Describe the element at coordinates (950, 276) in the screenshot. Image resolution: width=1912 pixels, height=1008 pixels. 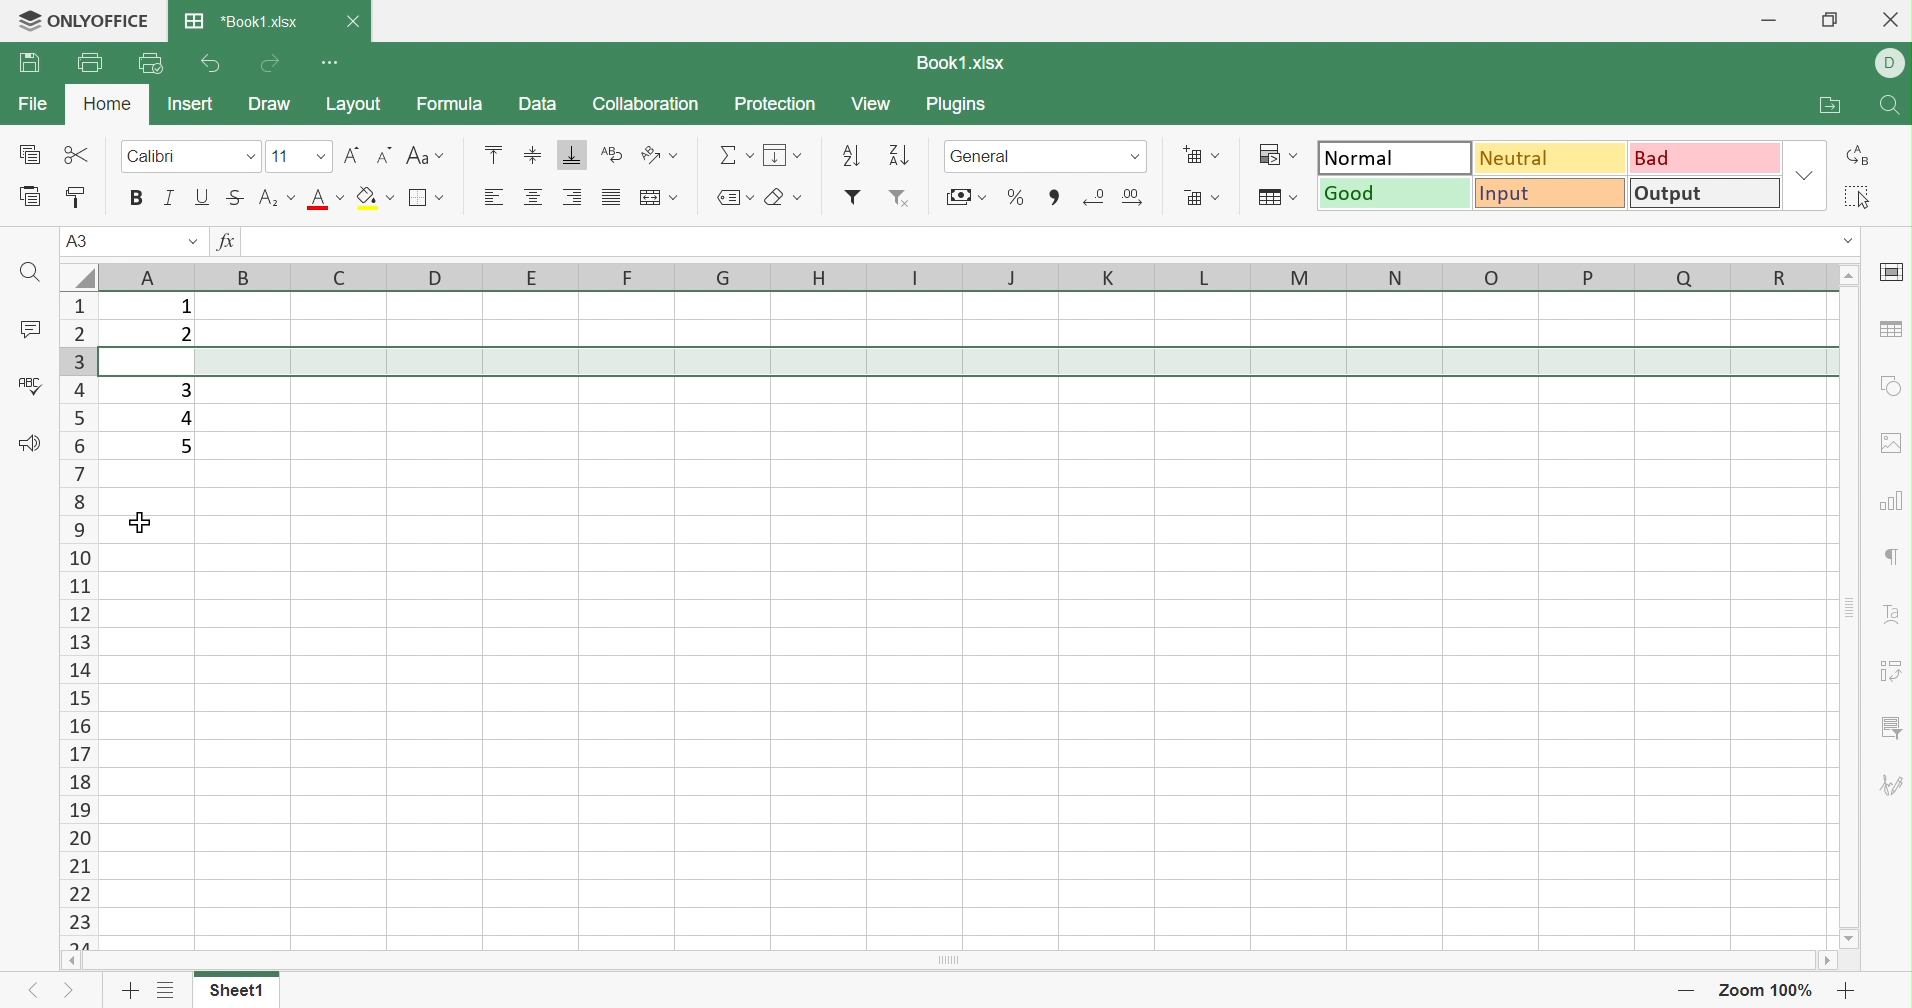
I see `Column Names` at that location.